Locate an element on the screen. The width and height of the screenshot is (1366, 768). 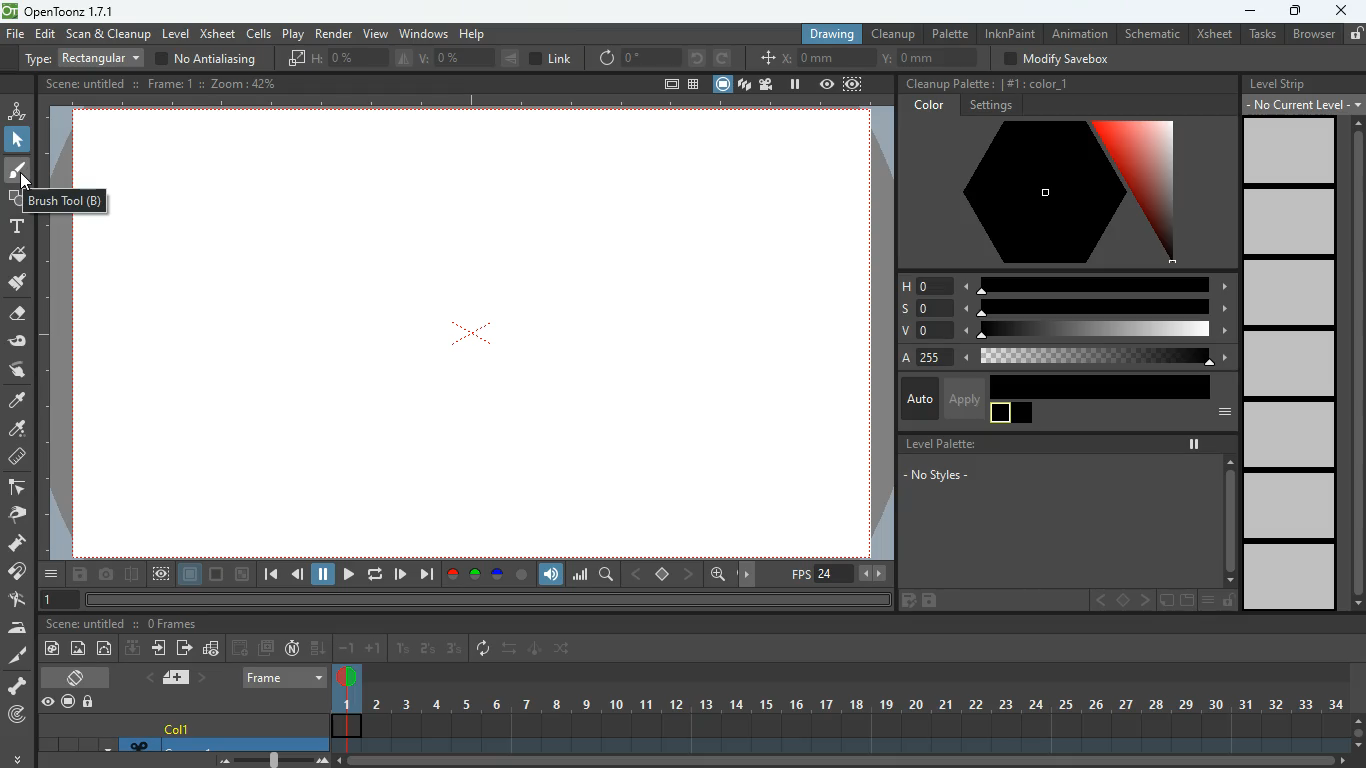
edge is located at coordinates (16, 488).